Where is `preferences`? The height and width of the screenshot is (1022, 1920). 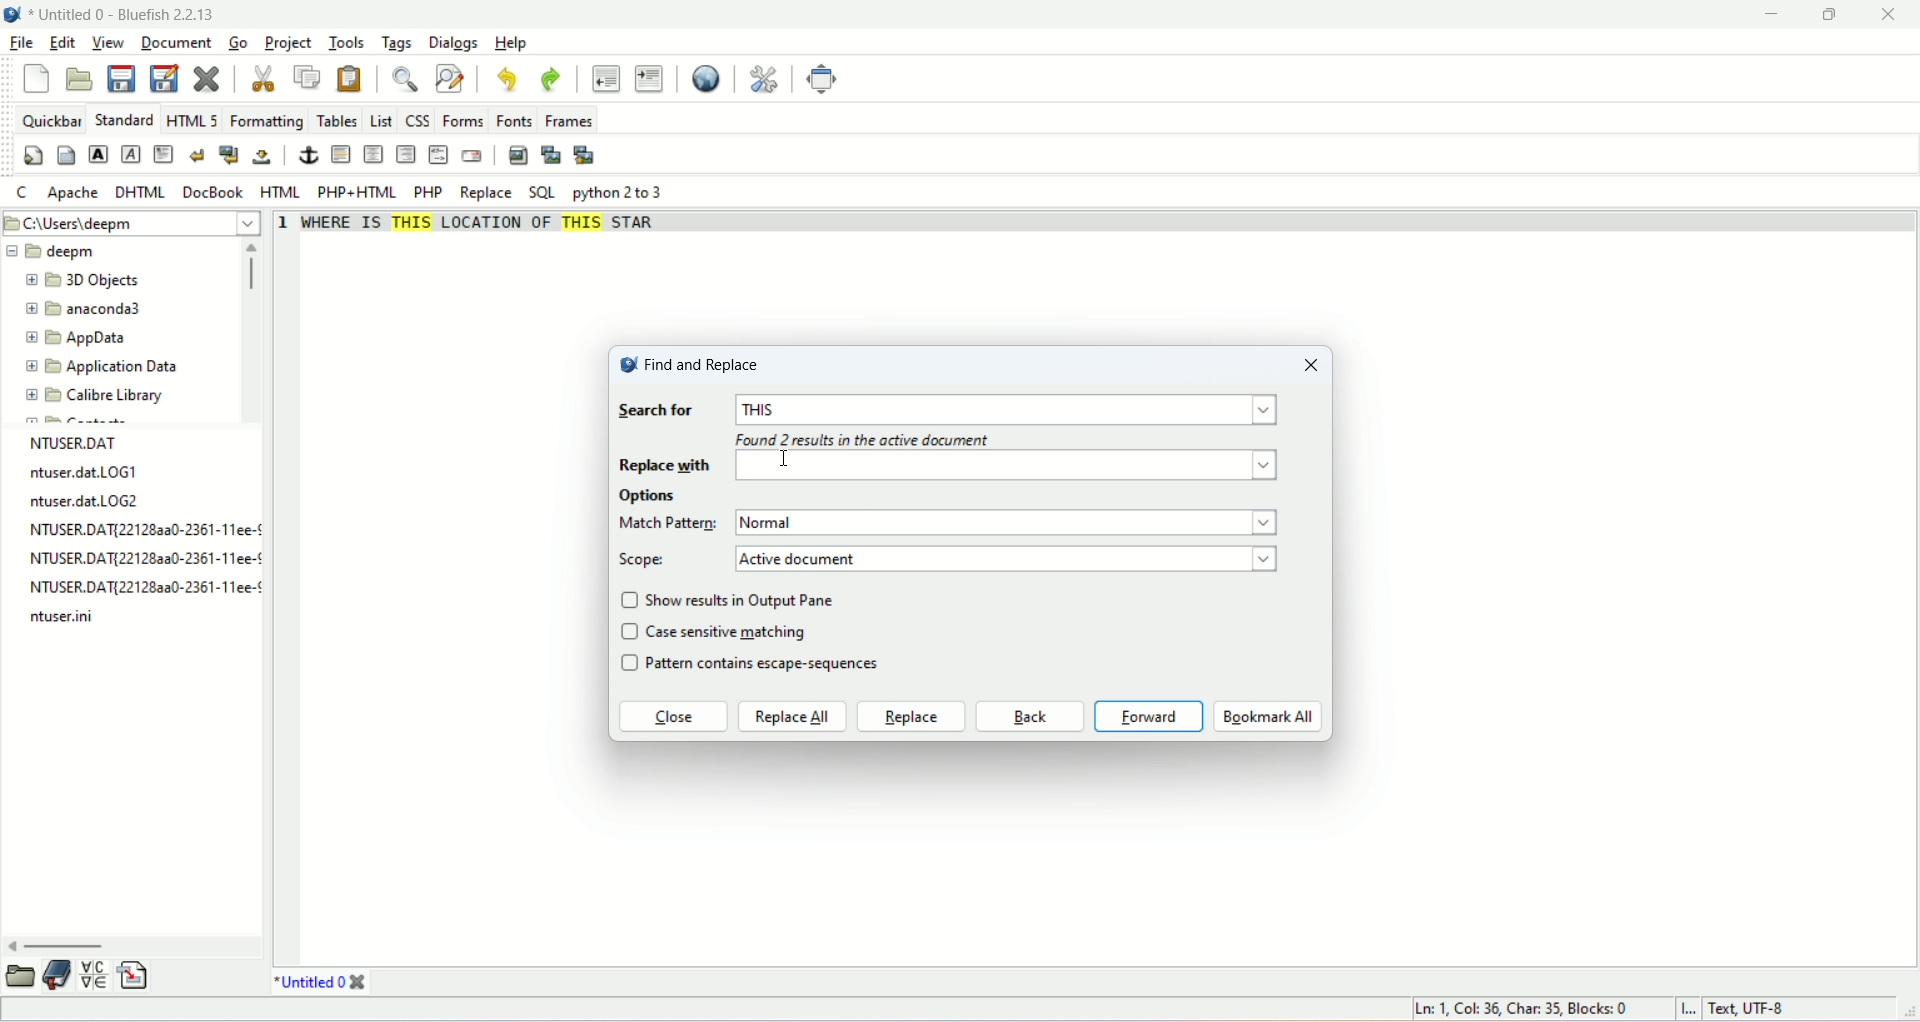 preferences is located at coordinates (764, 80).